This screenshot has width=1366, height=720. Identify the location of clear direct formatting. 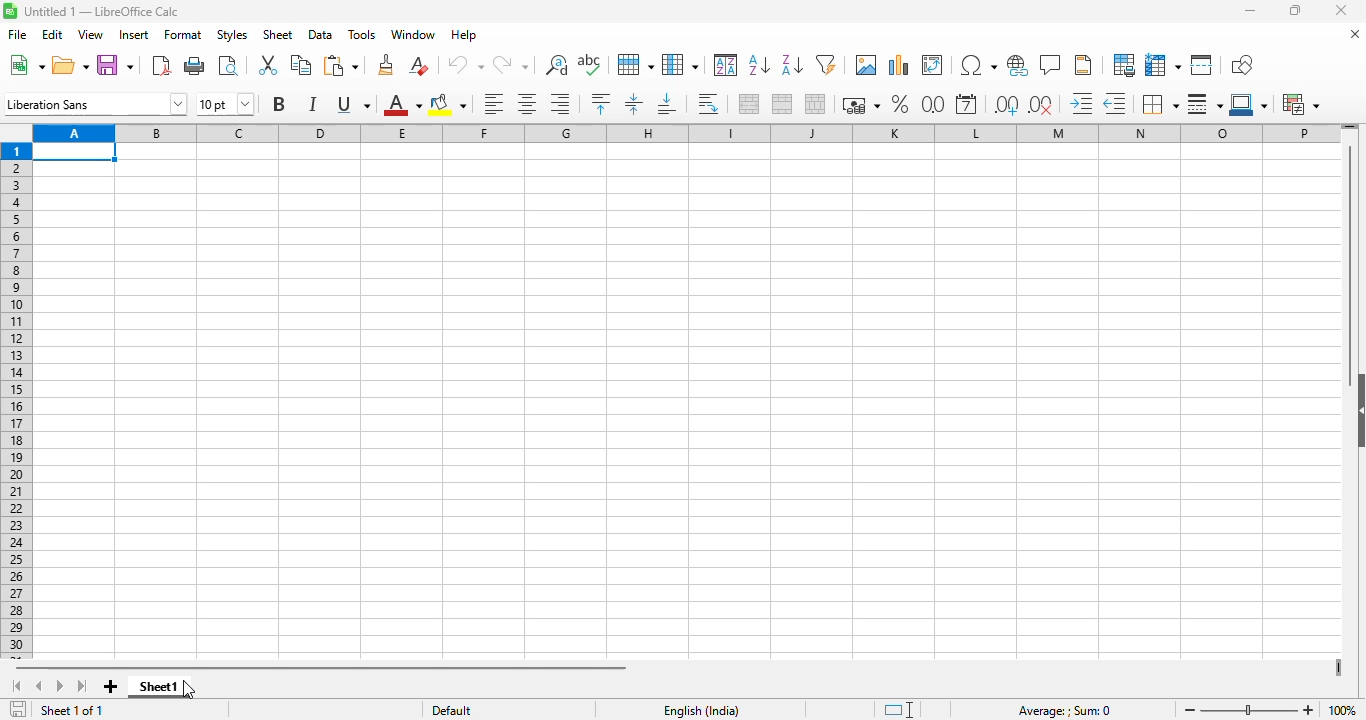
(418, 66).